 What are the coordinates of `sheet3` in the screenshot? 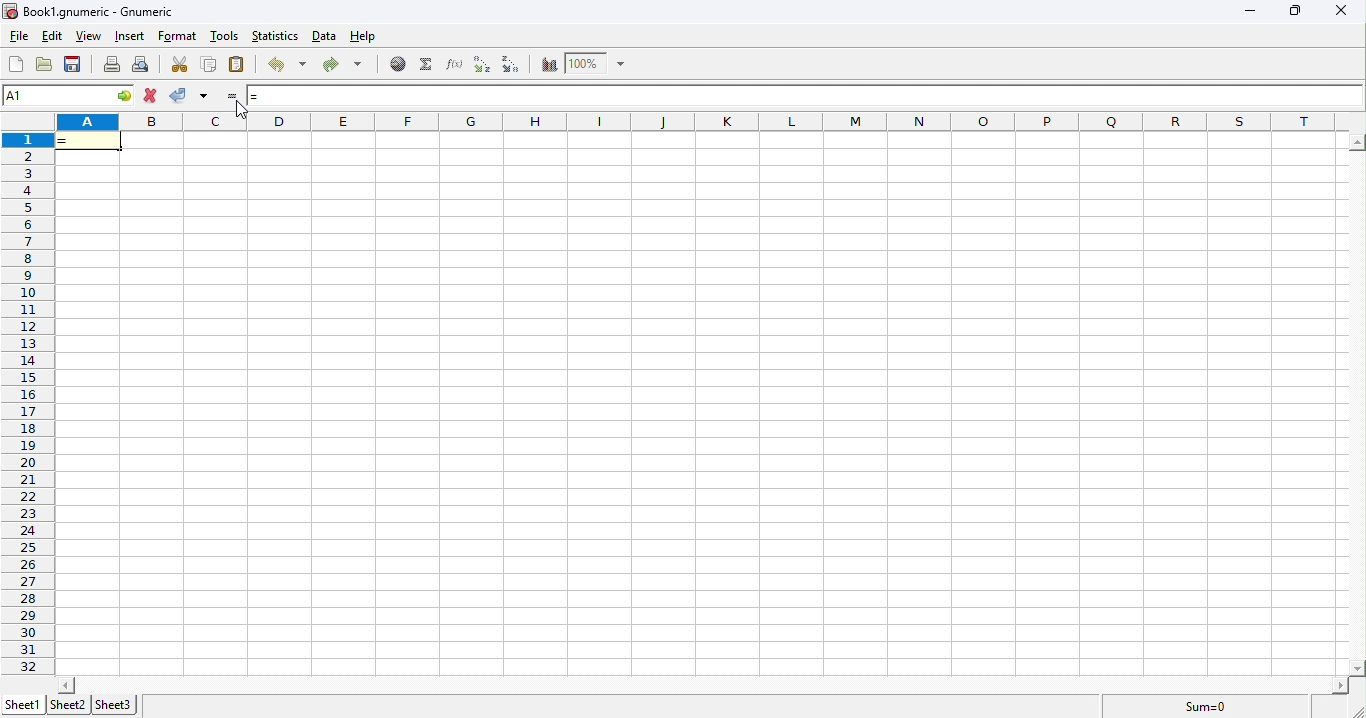 It's located at (115, 706).